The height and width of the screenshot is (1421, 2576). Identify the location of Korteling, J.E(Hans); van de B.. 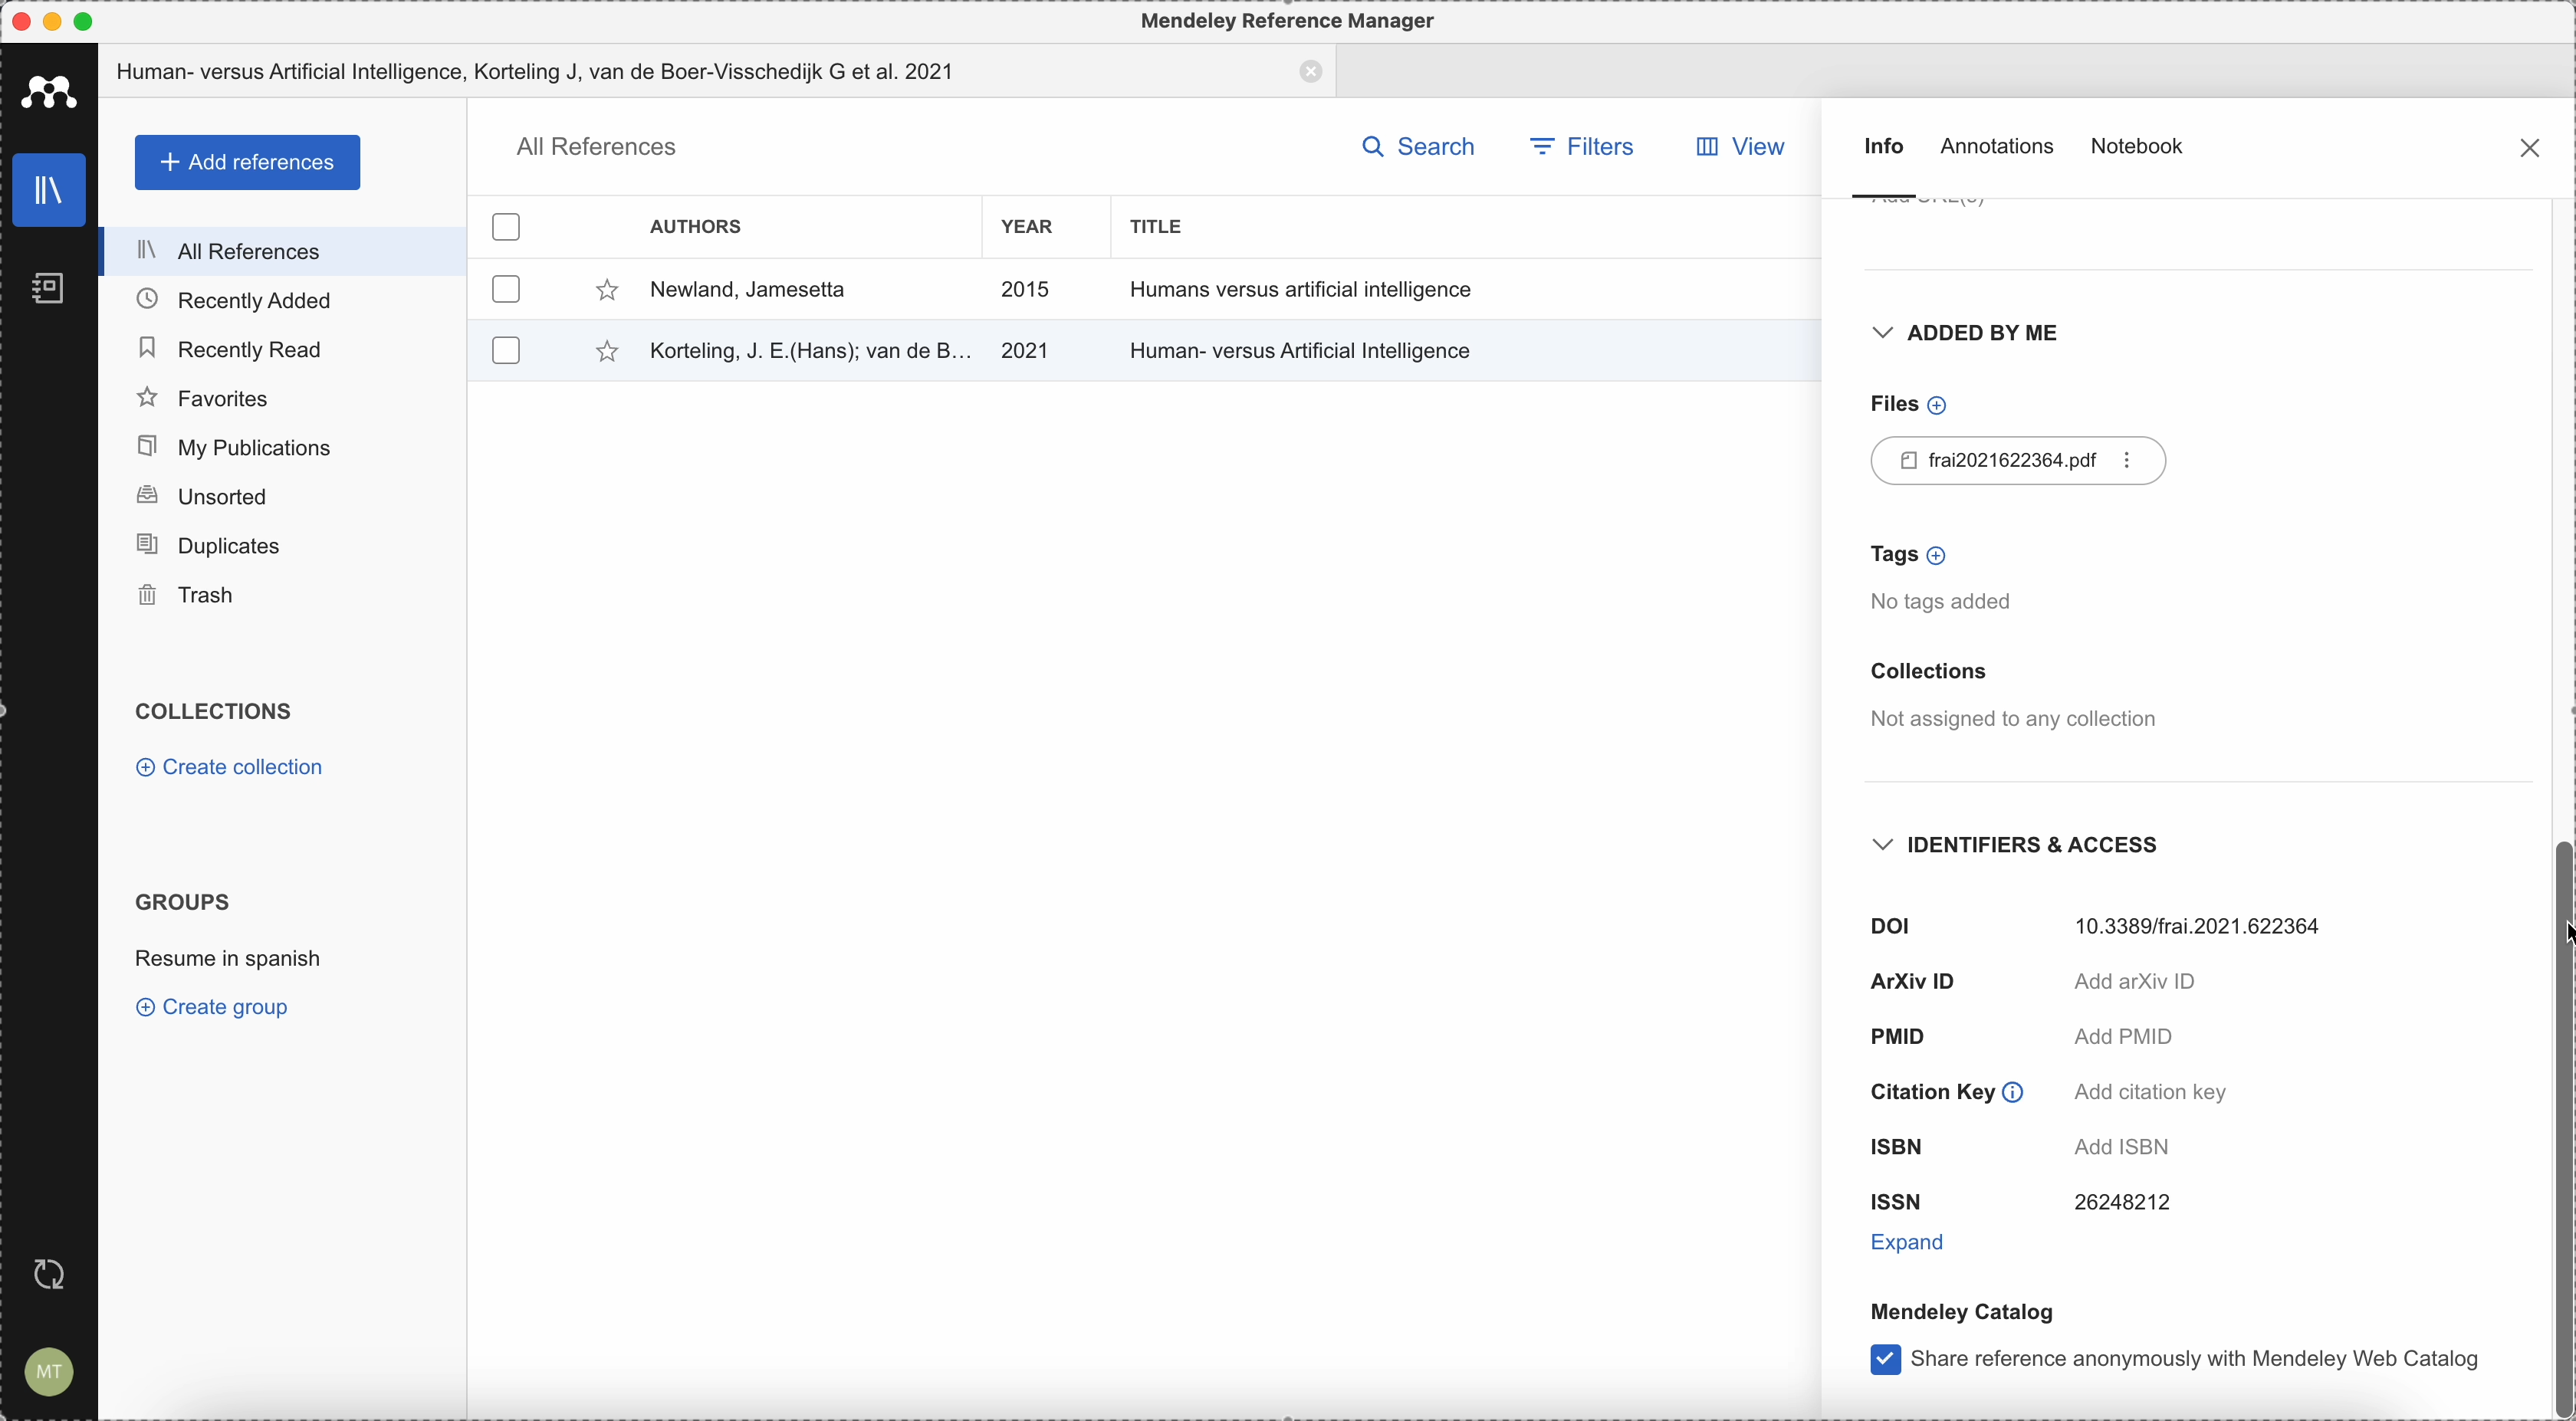
(806, 348).